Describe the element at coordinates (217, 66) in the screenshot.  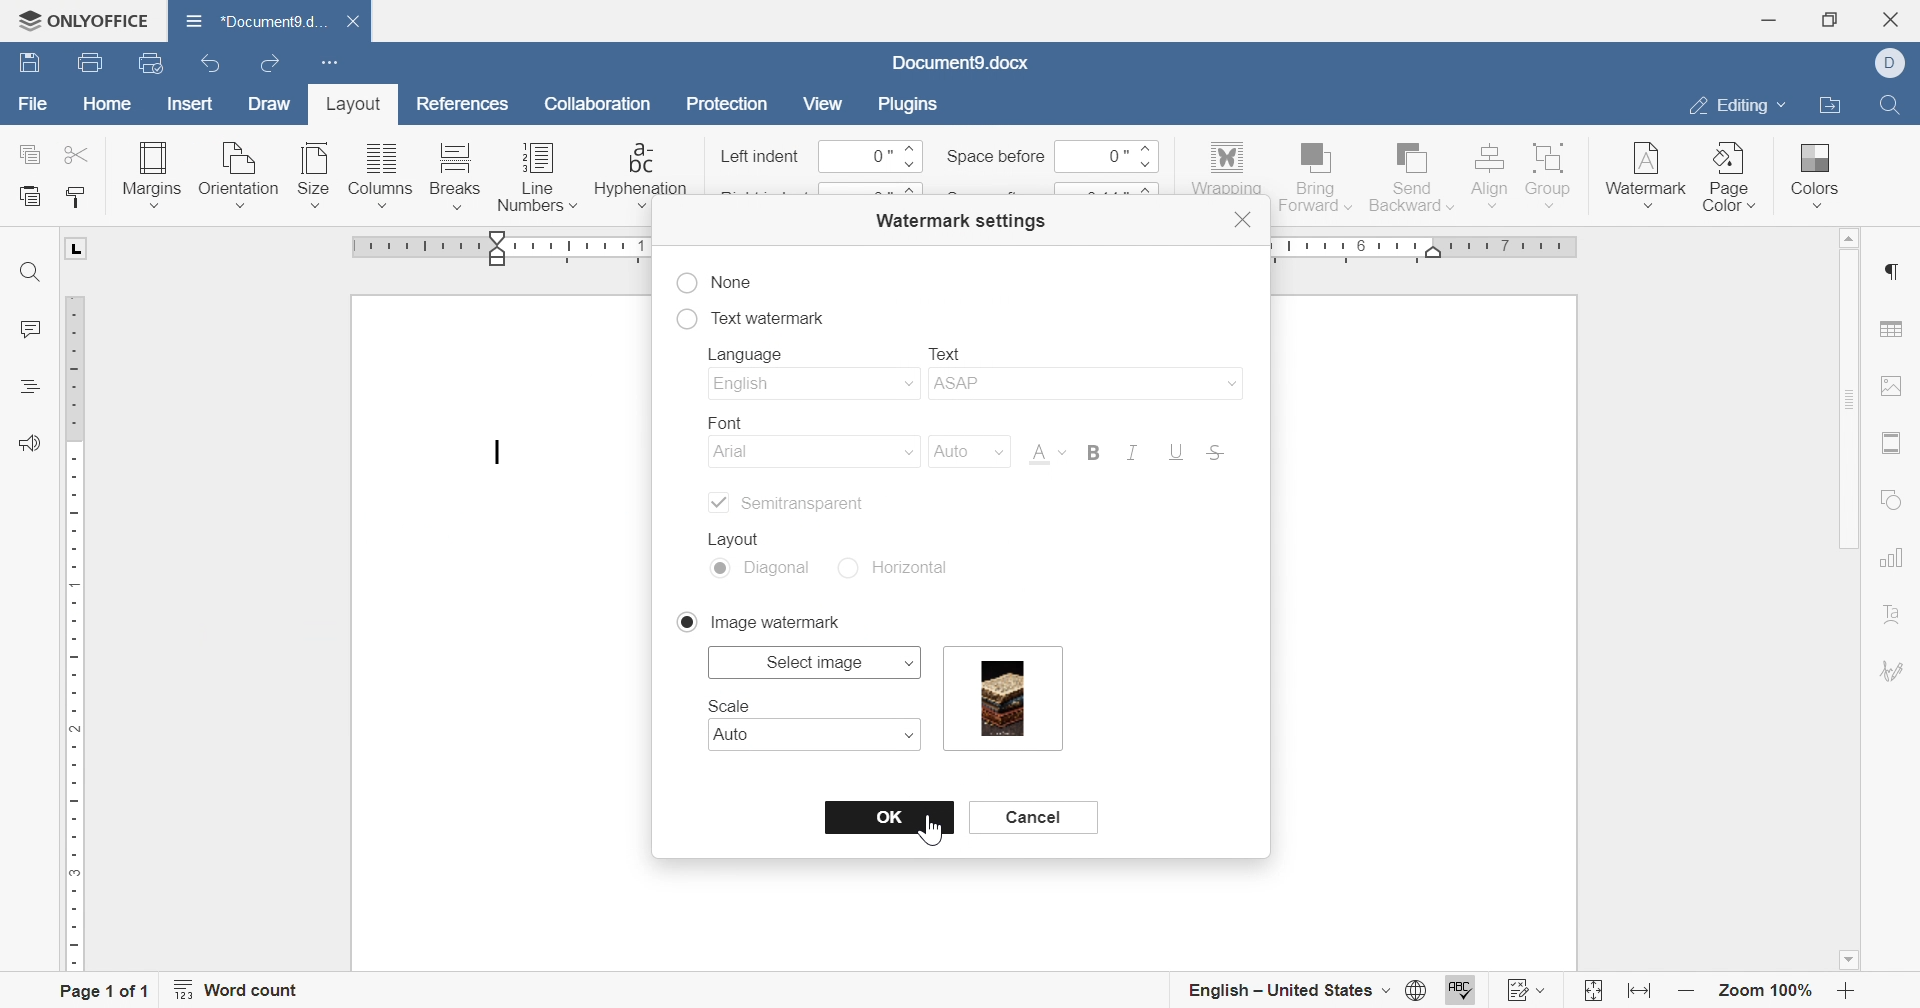
I see `undo` at that location.